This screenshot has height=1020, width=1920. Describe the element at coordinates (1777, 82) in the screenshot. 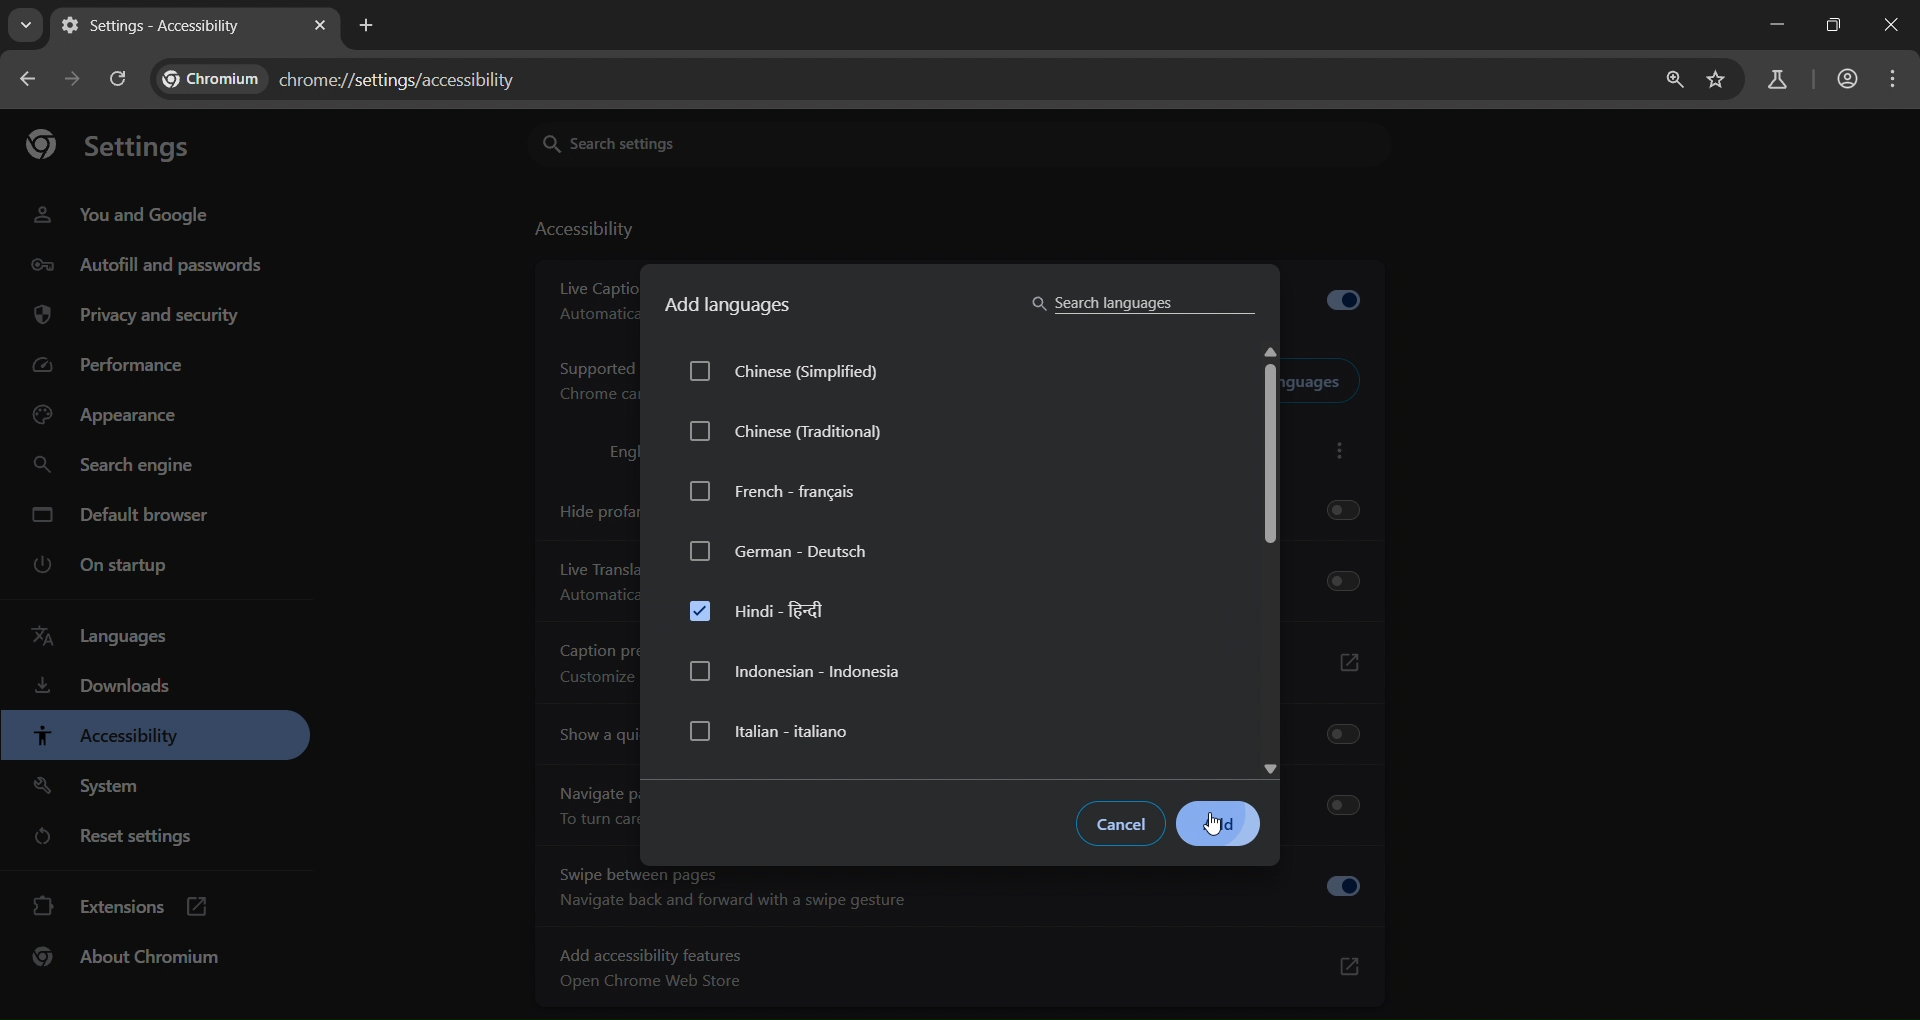

I see `search labs` at that location.